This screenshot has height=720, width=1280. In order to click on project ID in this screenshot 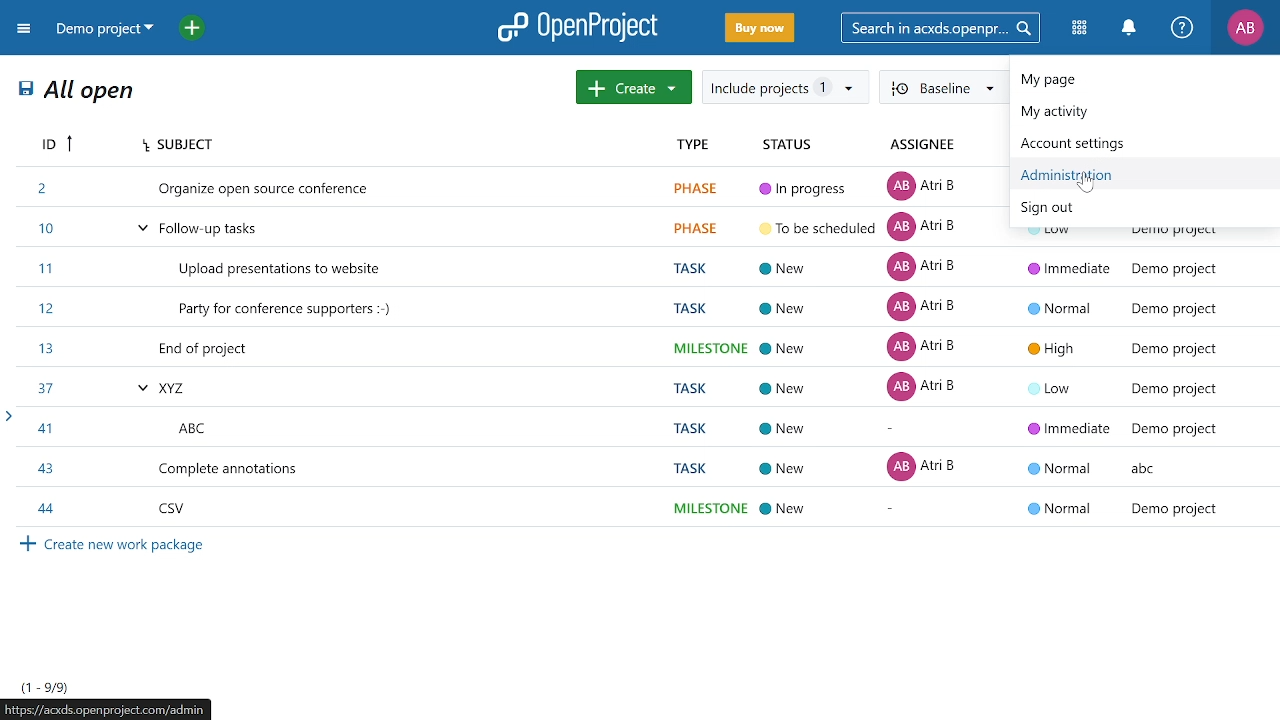, I will do `click(53, 144)`.